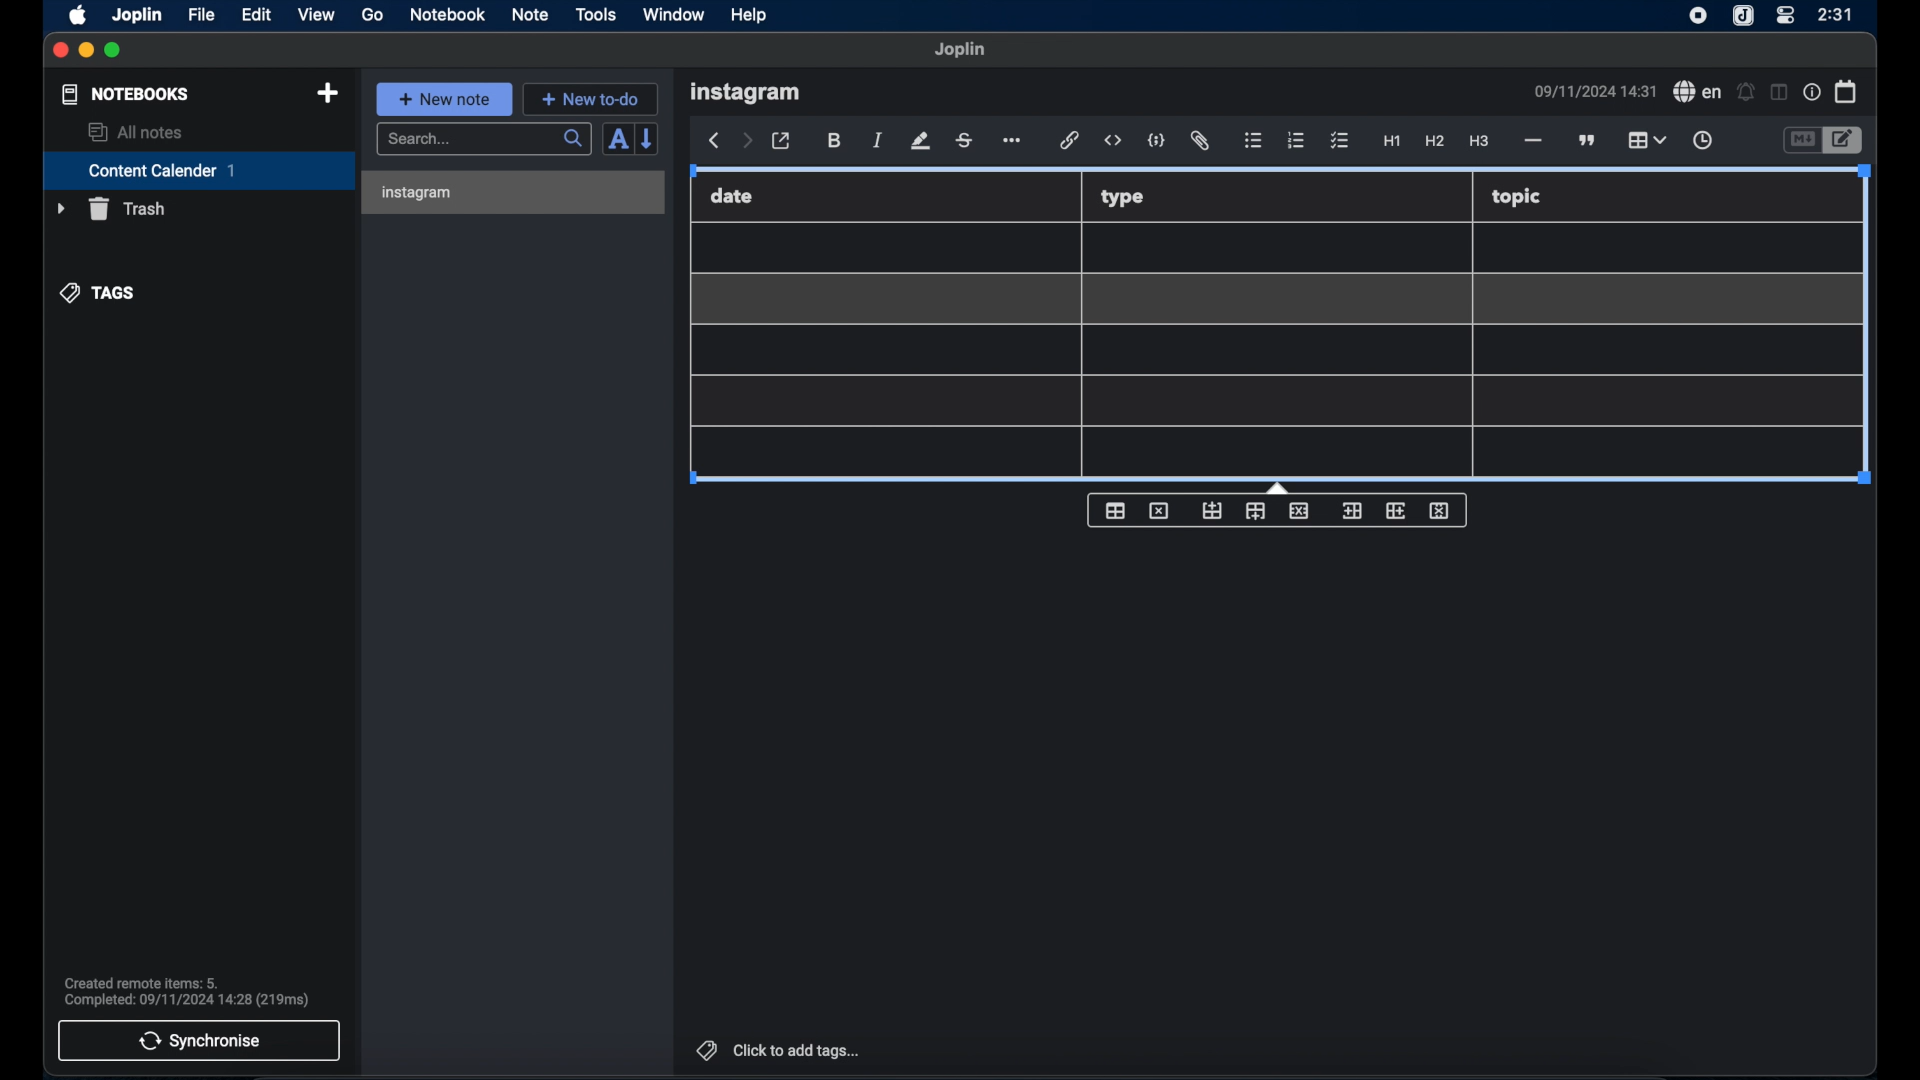  I want to click on control center, so click(1785, 16).